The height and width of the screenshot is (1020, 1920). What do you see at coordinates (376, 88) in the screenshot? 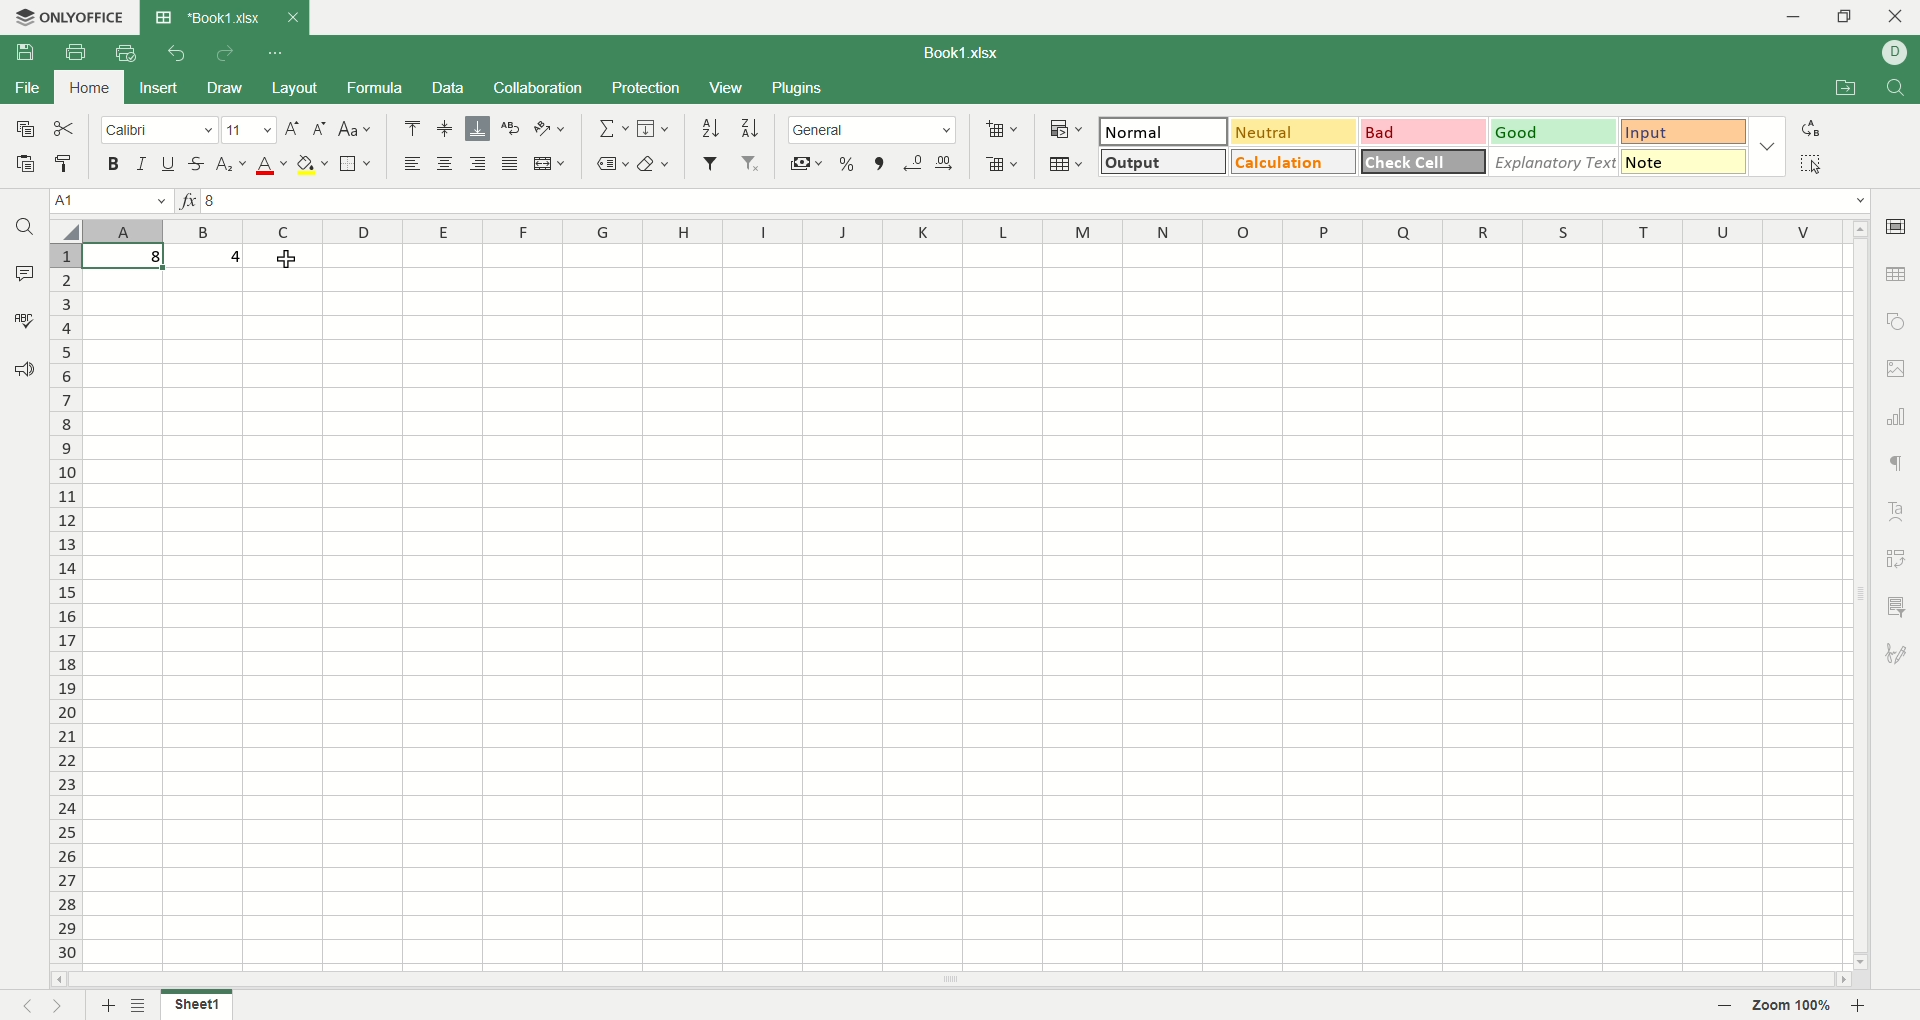
I see `formula` at bounding box center [376, 88].